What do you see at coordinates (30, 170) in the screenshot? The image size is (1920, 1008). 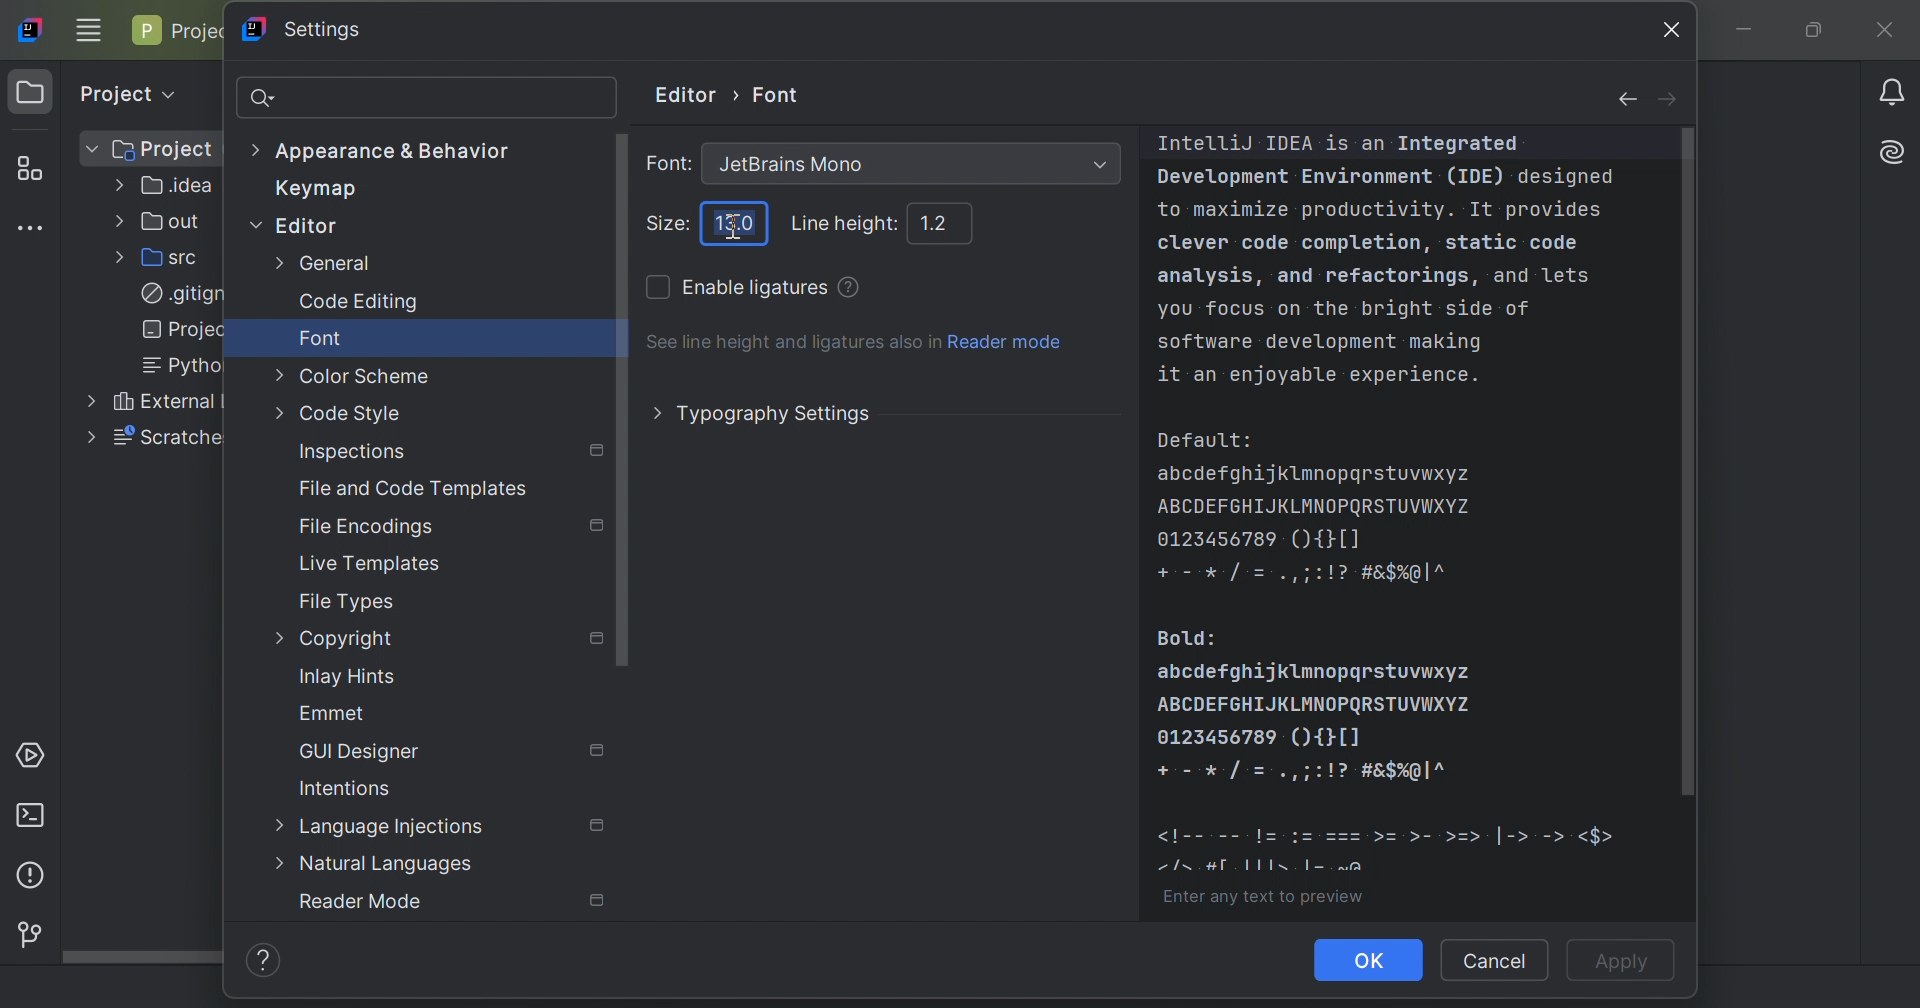 I see `Structure` at bounding box center [30, 170].